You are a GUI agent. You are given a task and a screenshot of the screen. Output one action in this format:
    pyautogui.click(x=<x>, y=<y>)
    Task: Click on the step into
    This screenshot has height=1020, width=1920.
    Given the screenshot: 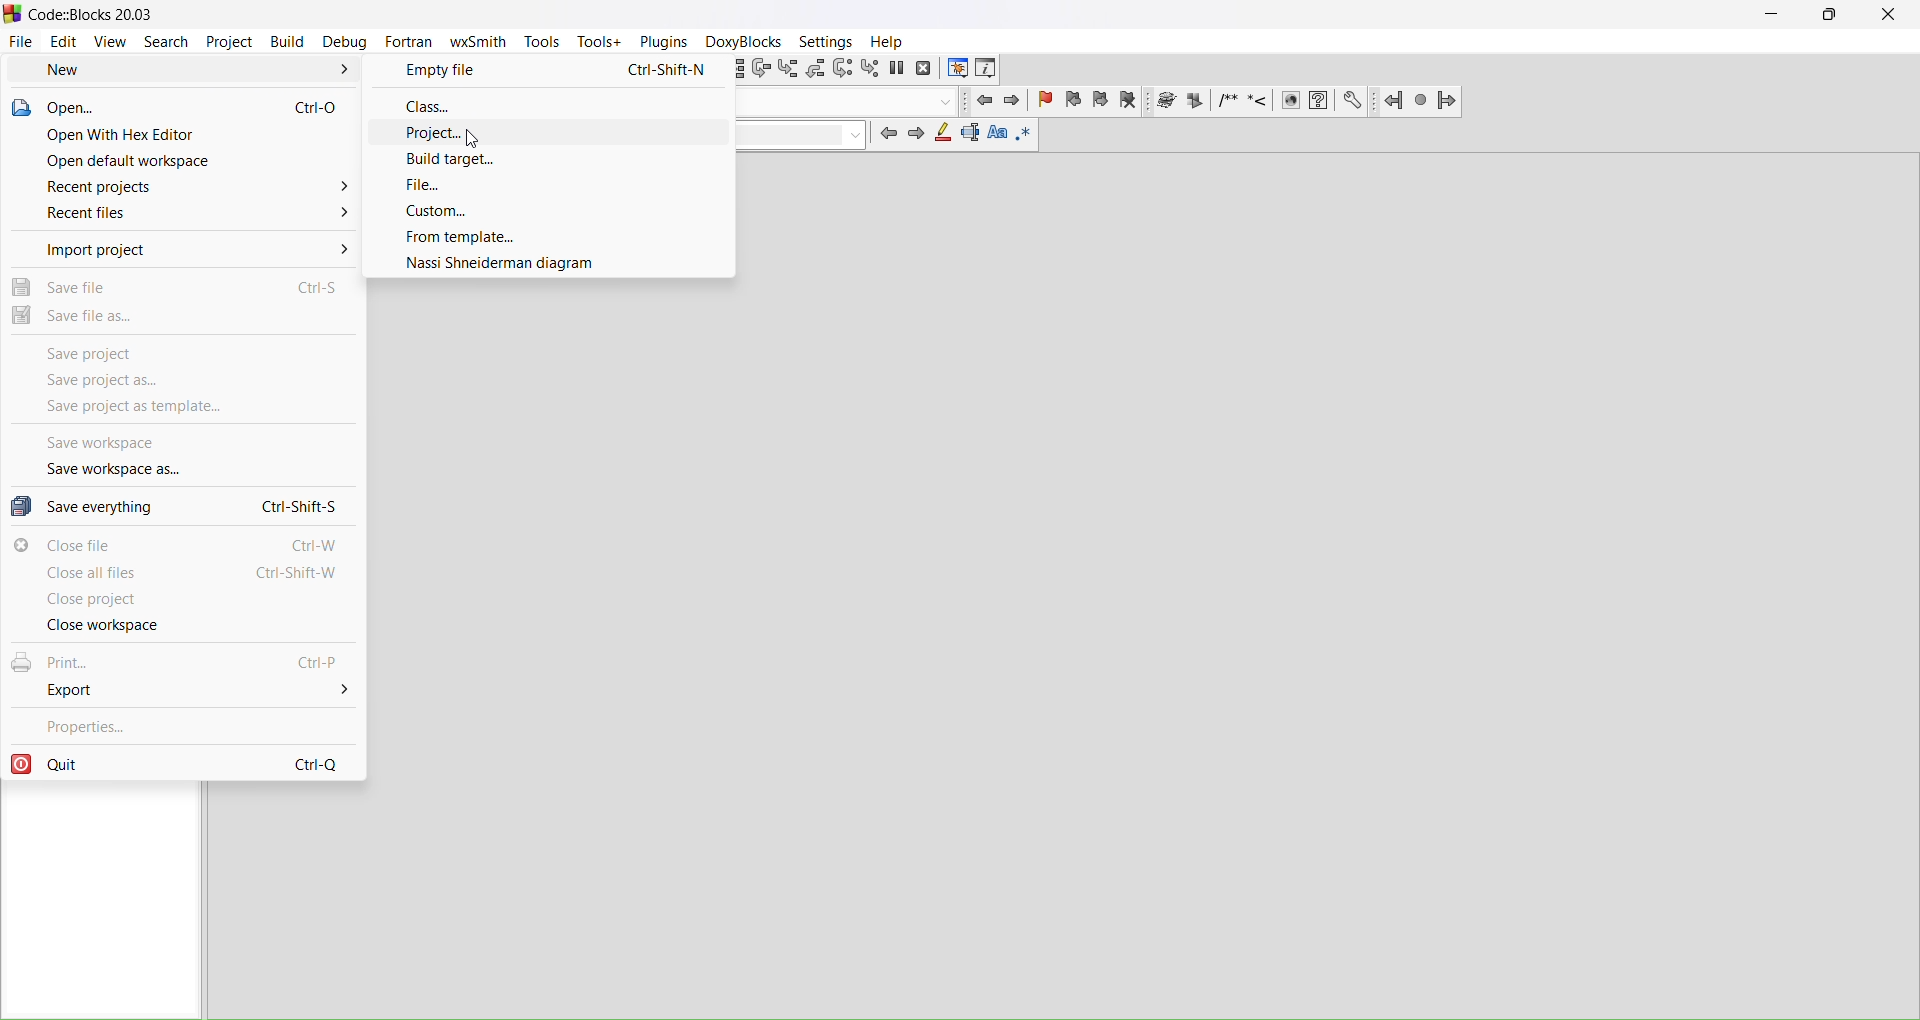 What is the action you would take?
    pyautogui.click(x=788, y=69)
    